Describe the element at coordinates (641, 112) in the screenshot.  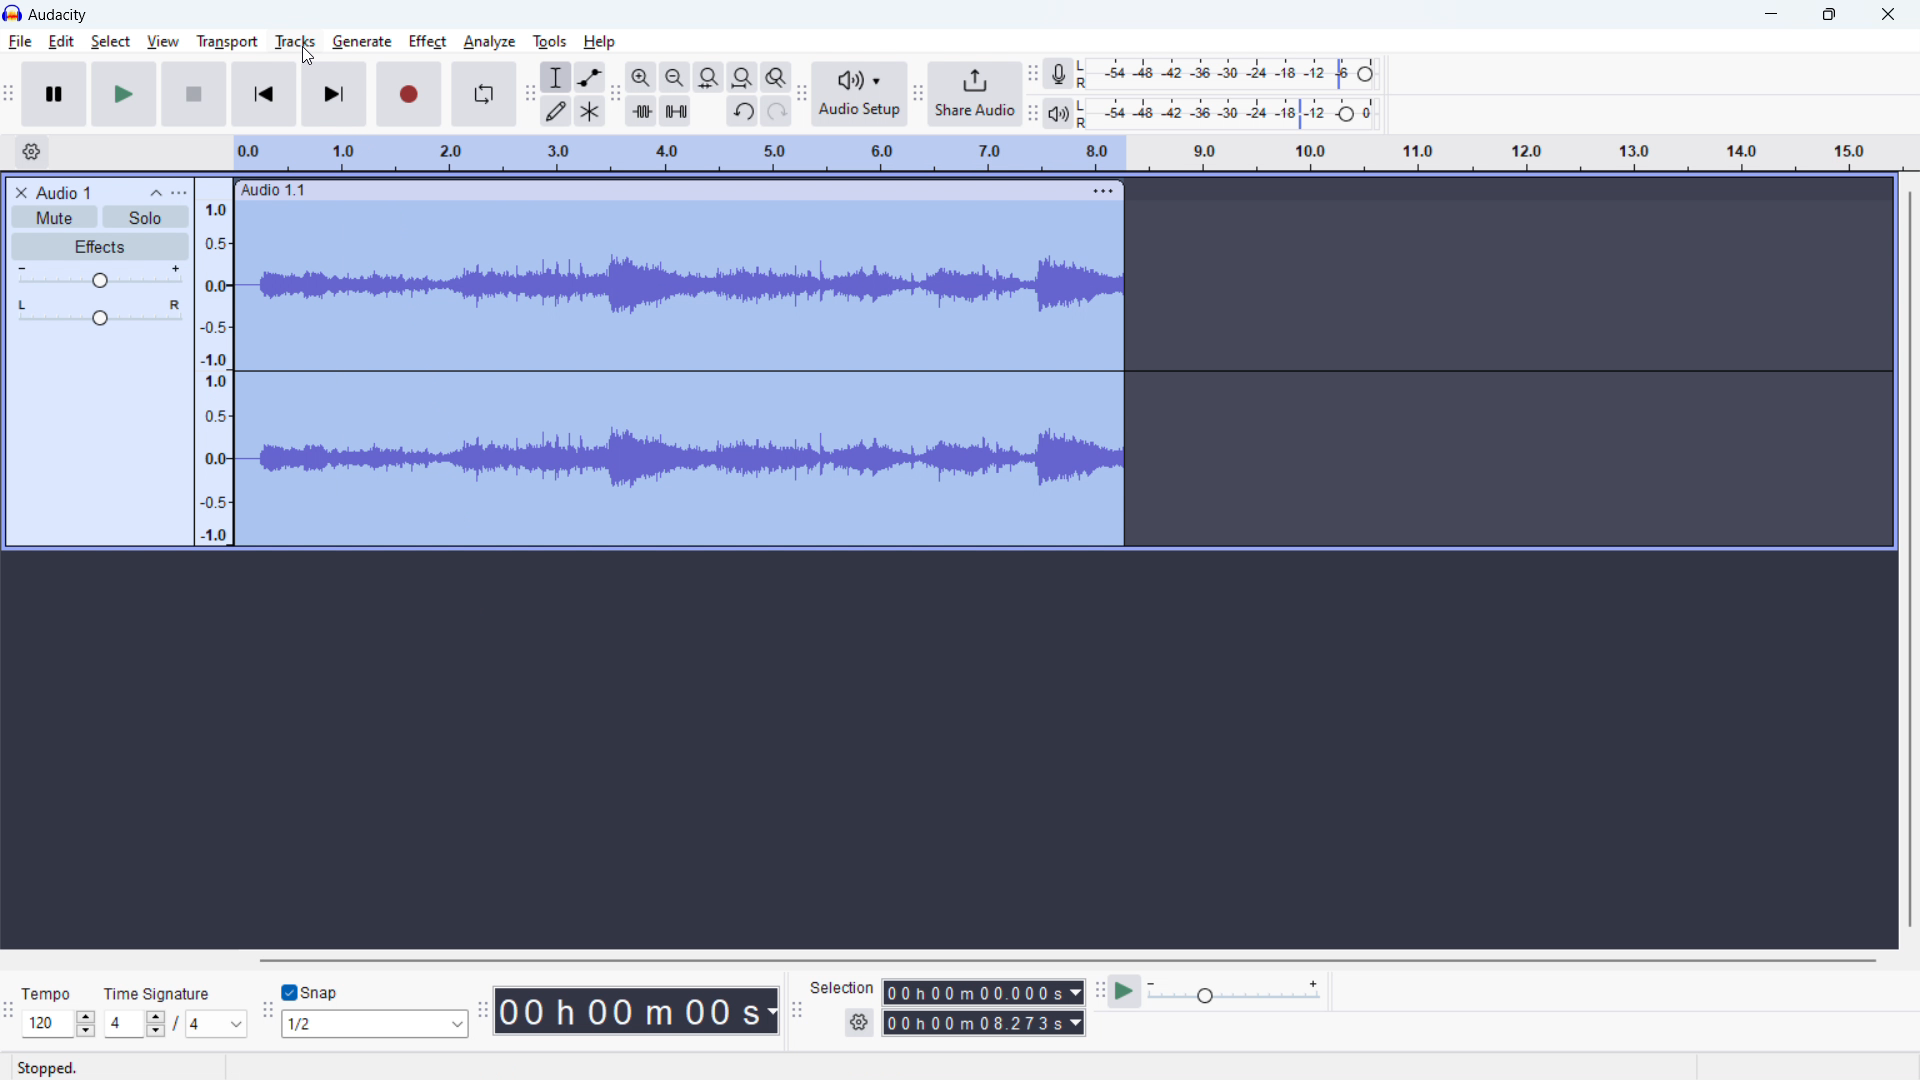
I see `trim audio outside selection` at that location.